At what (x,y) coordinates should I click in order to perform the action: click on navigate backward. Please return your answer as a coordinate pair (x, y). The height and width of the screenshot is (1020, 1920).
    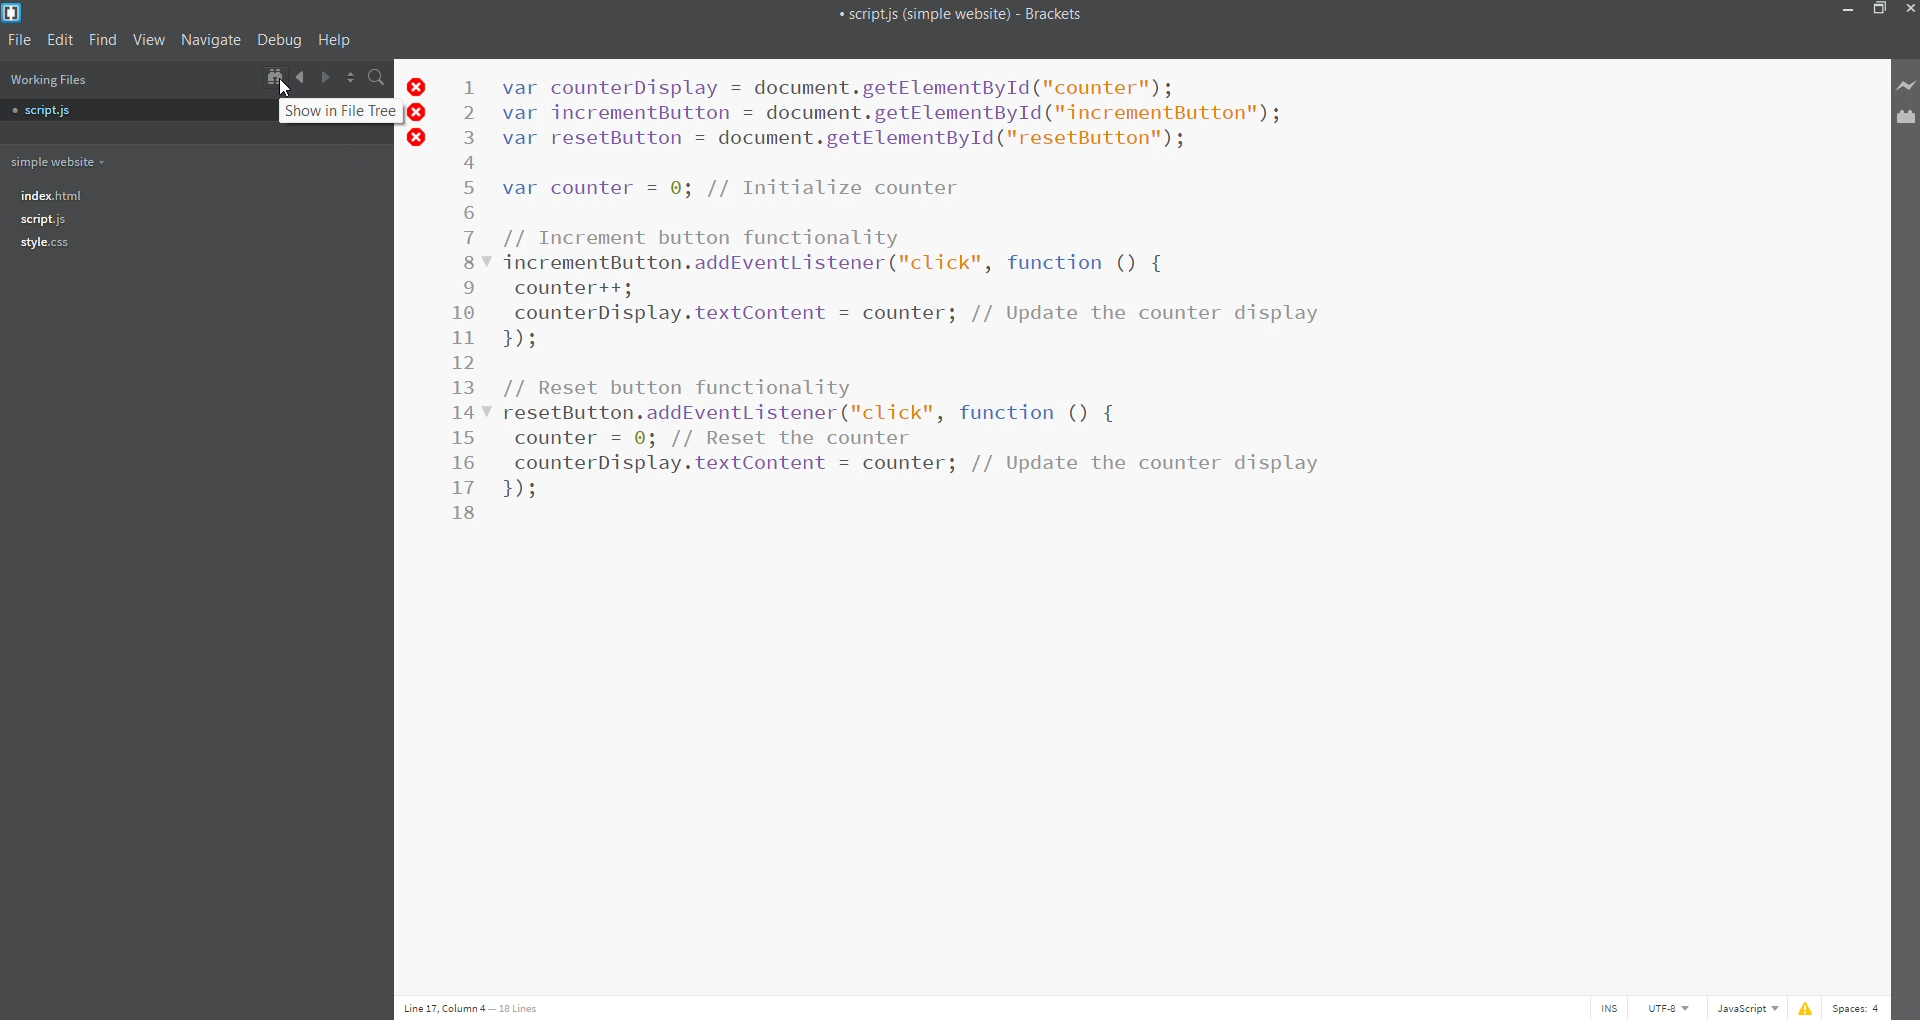
    Looking at the image, I should click on (300, 75).